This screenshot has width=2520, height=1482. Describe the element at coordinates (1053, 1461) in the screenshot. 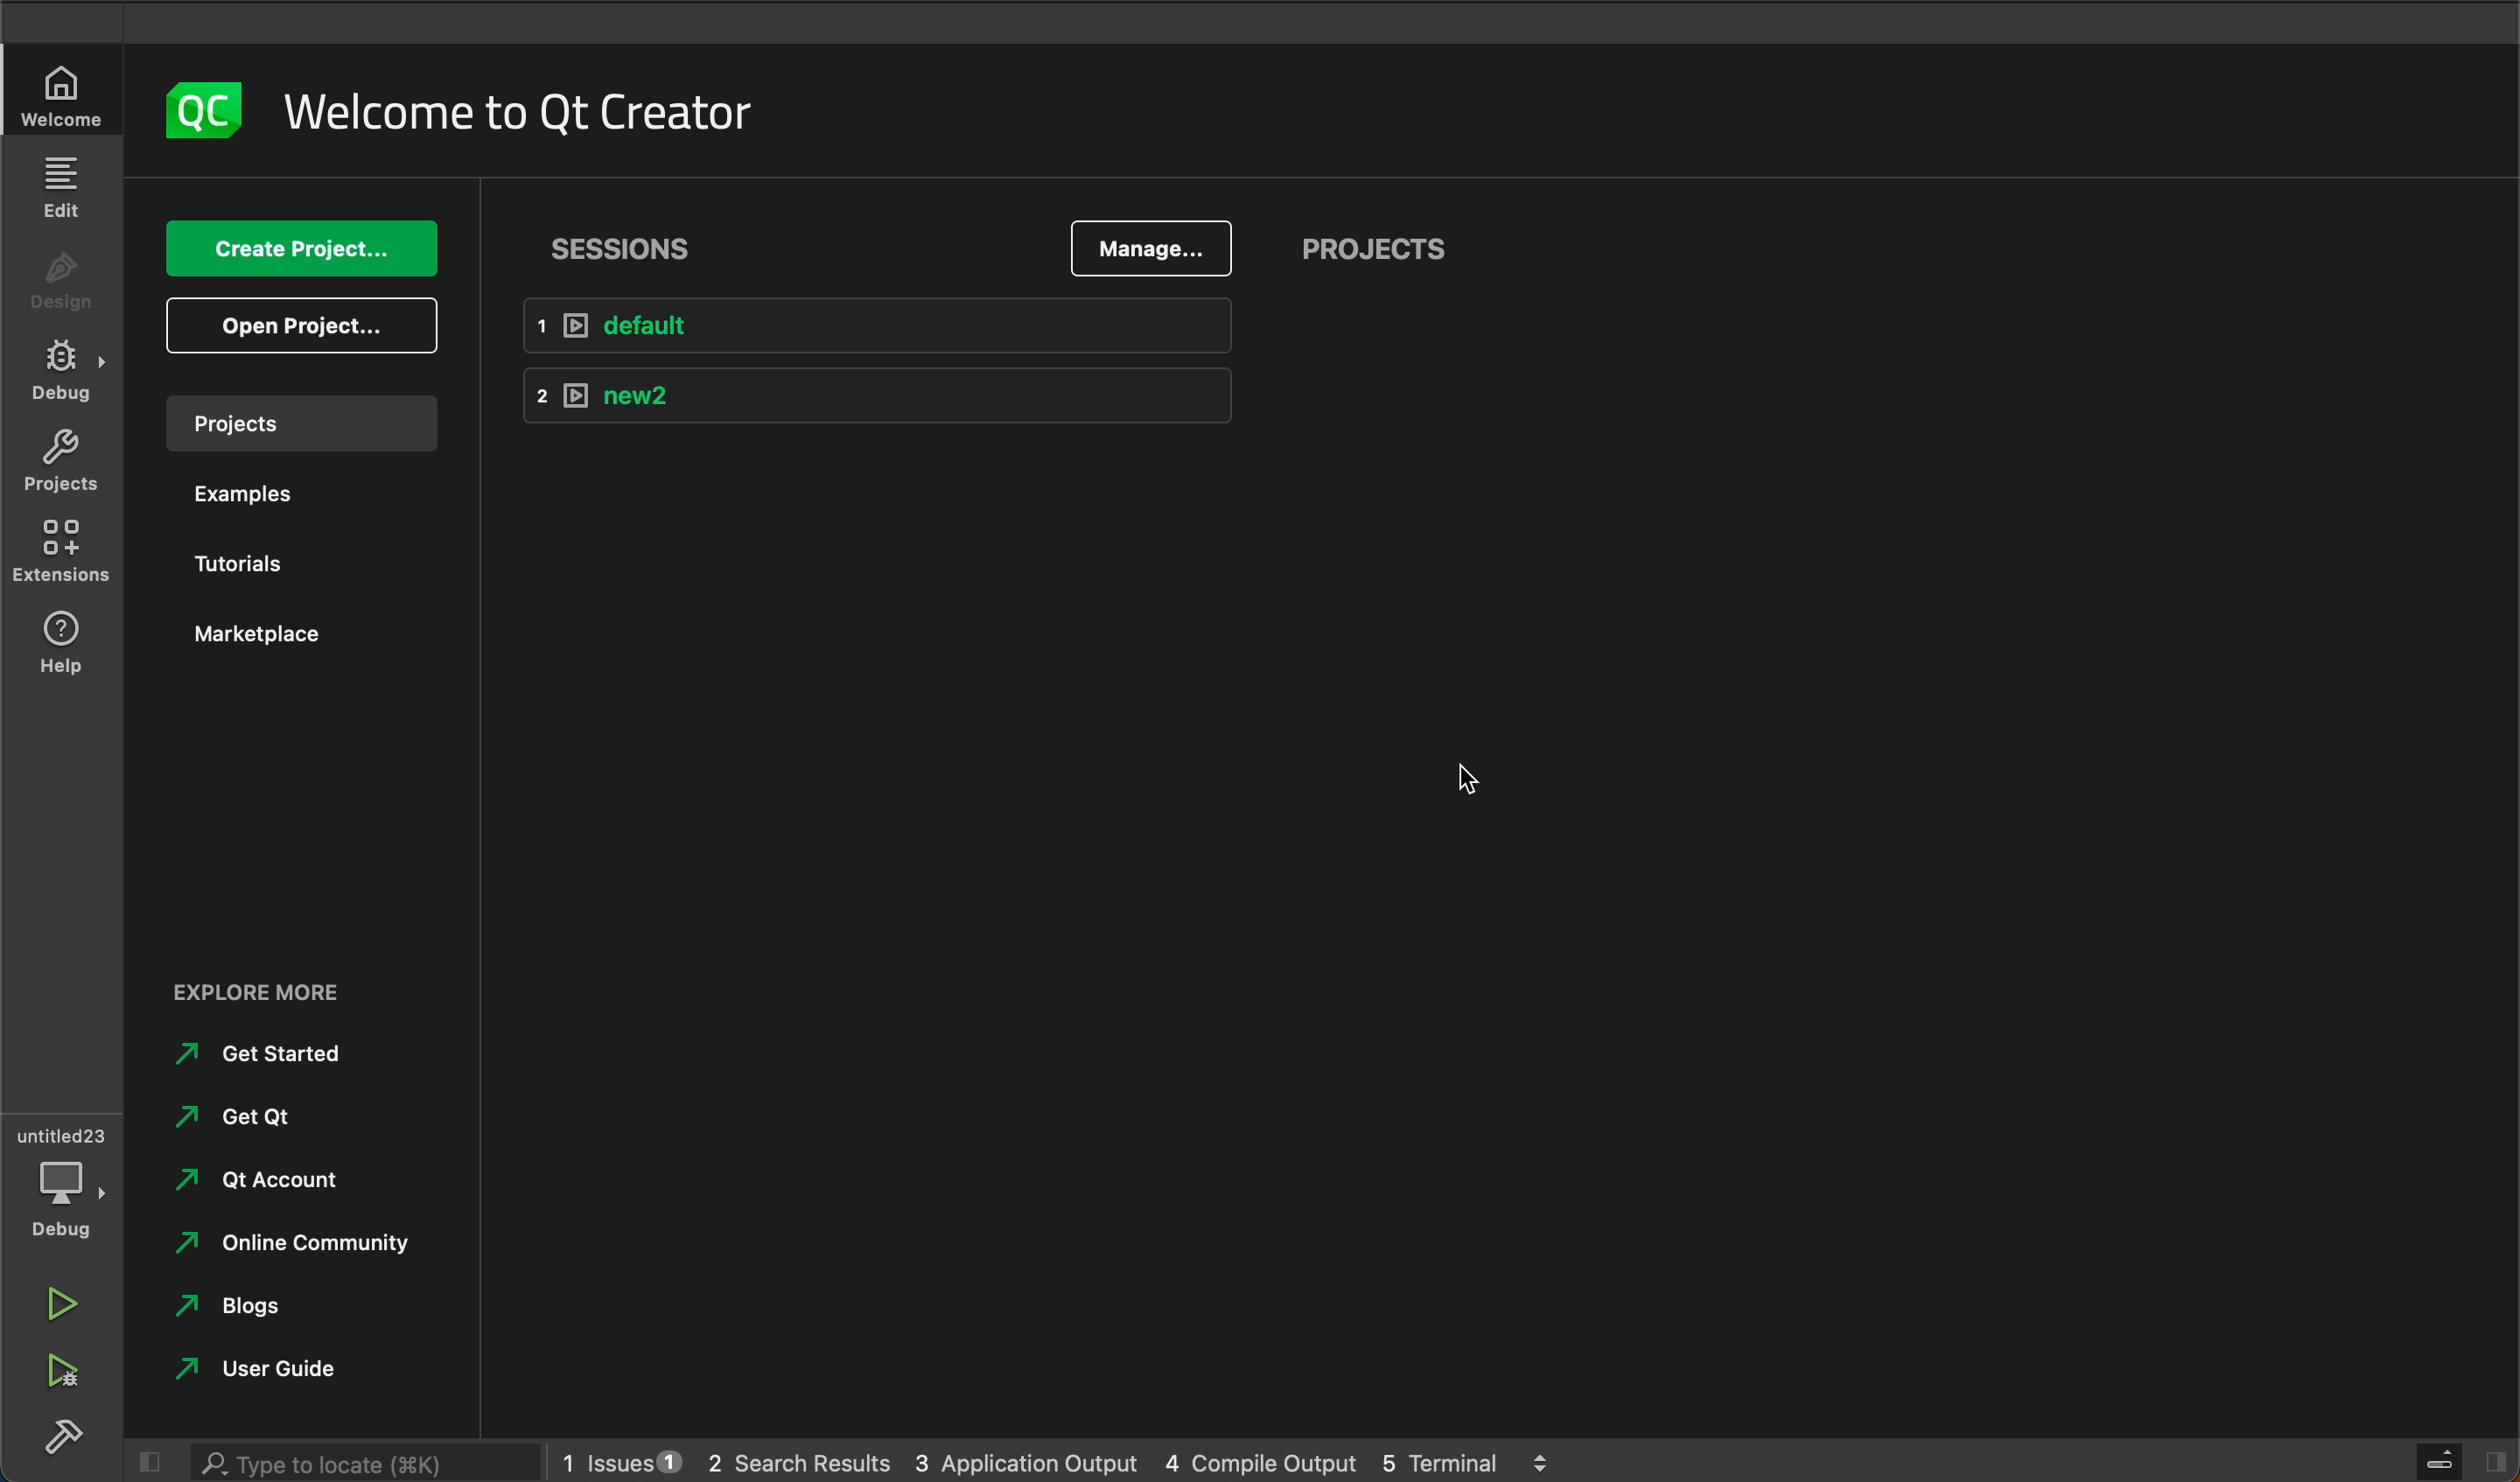

I see `logs` at that location.